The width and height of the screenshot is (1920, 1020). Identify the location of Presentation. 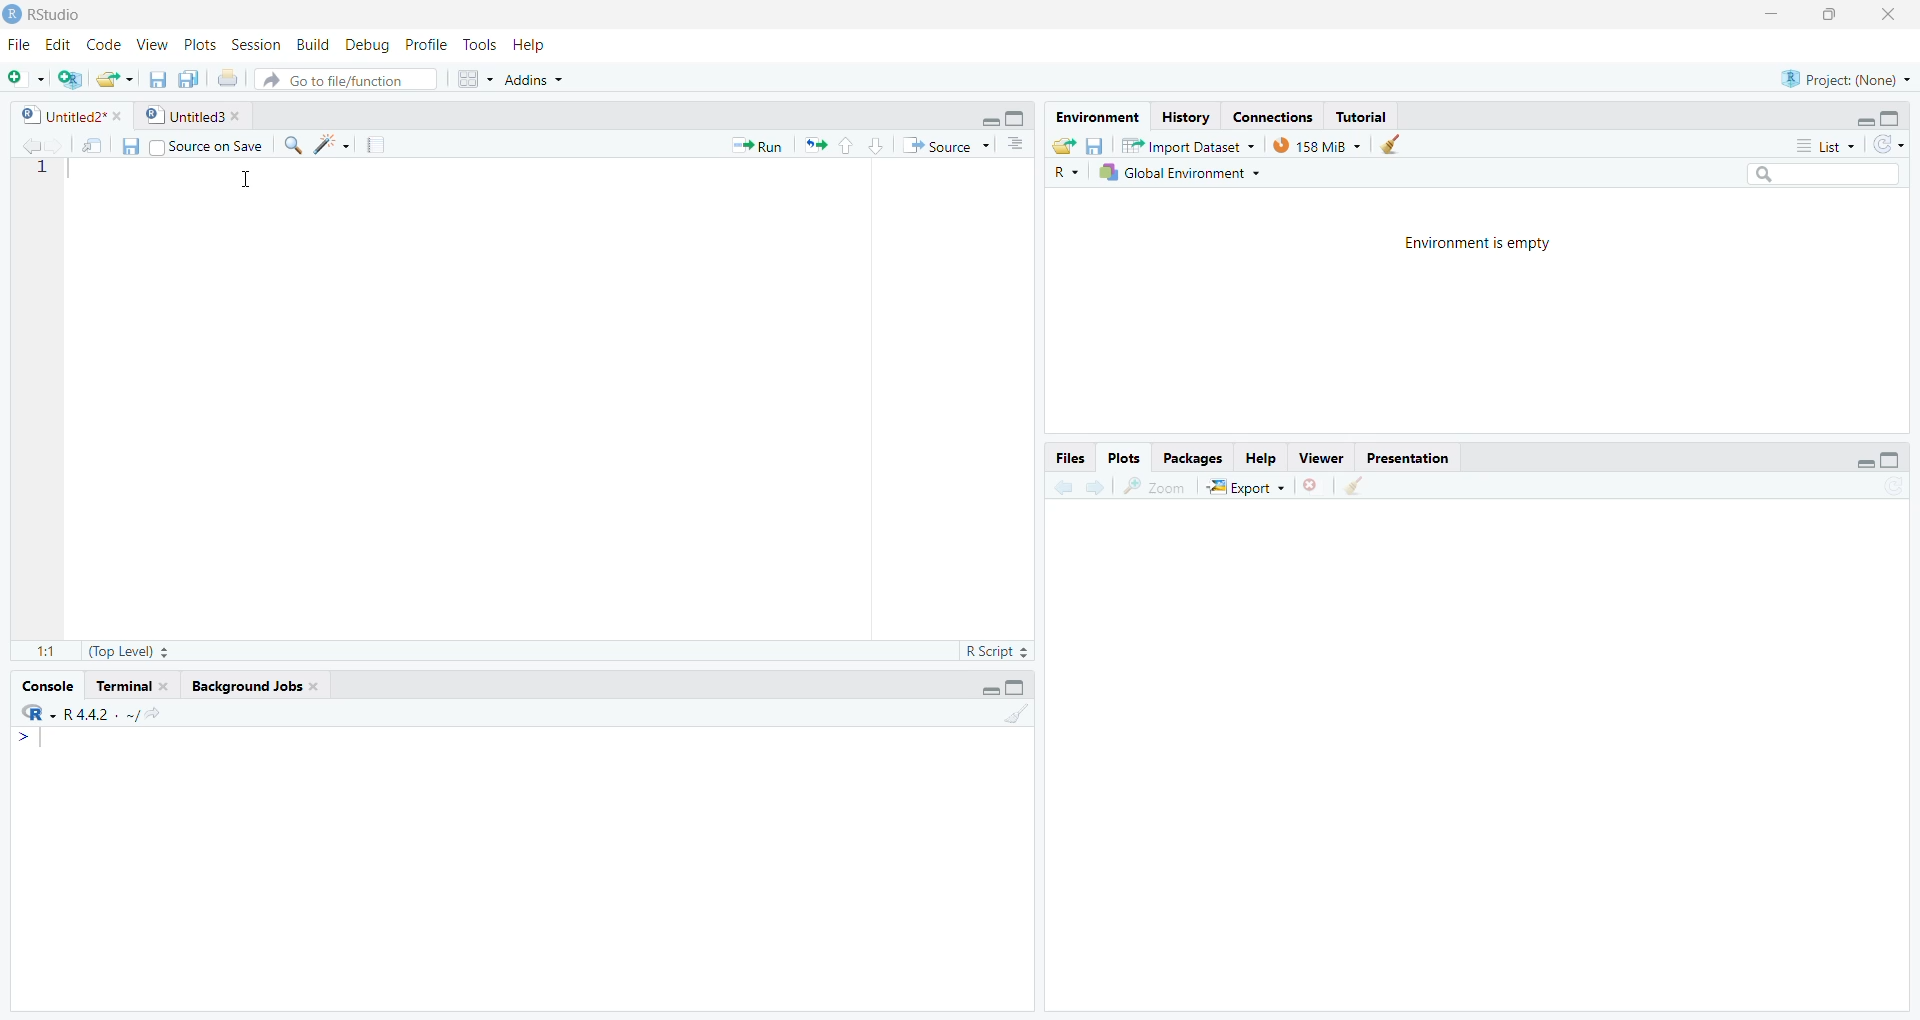
(1417, 457).